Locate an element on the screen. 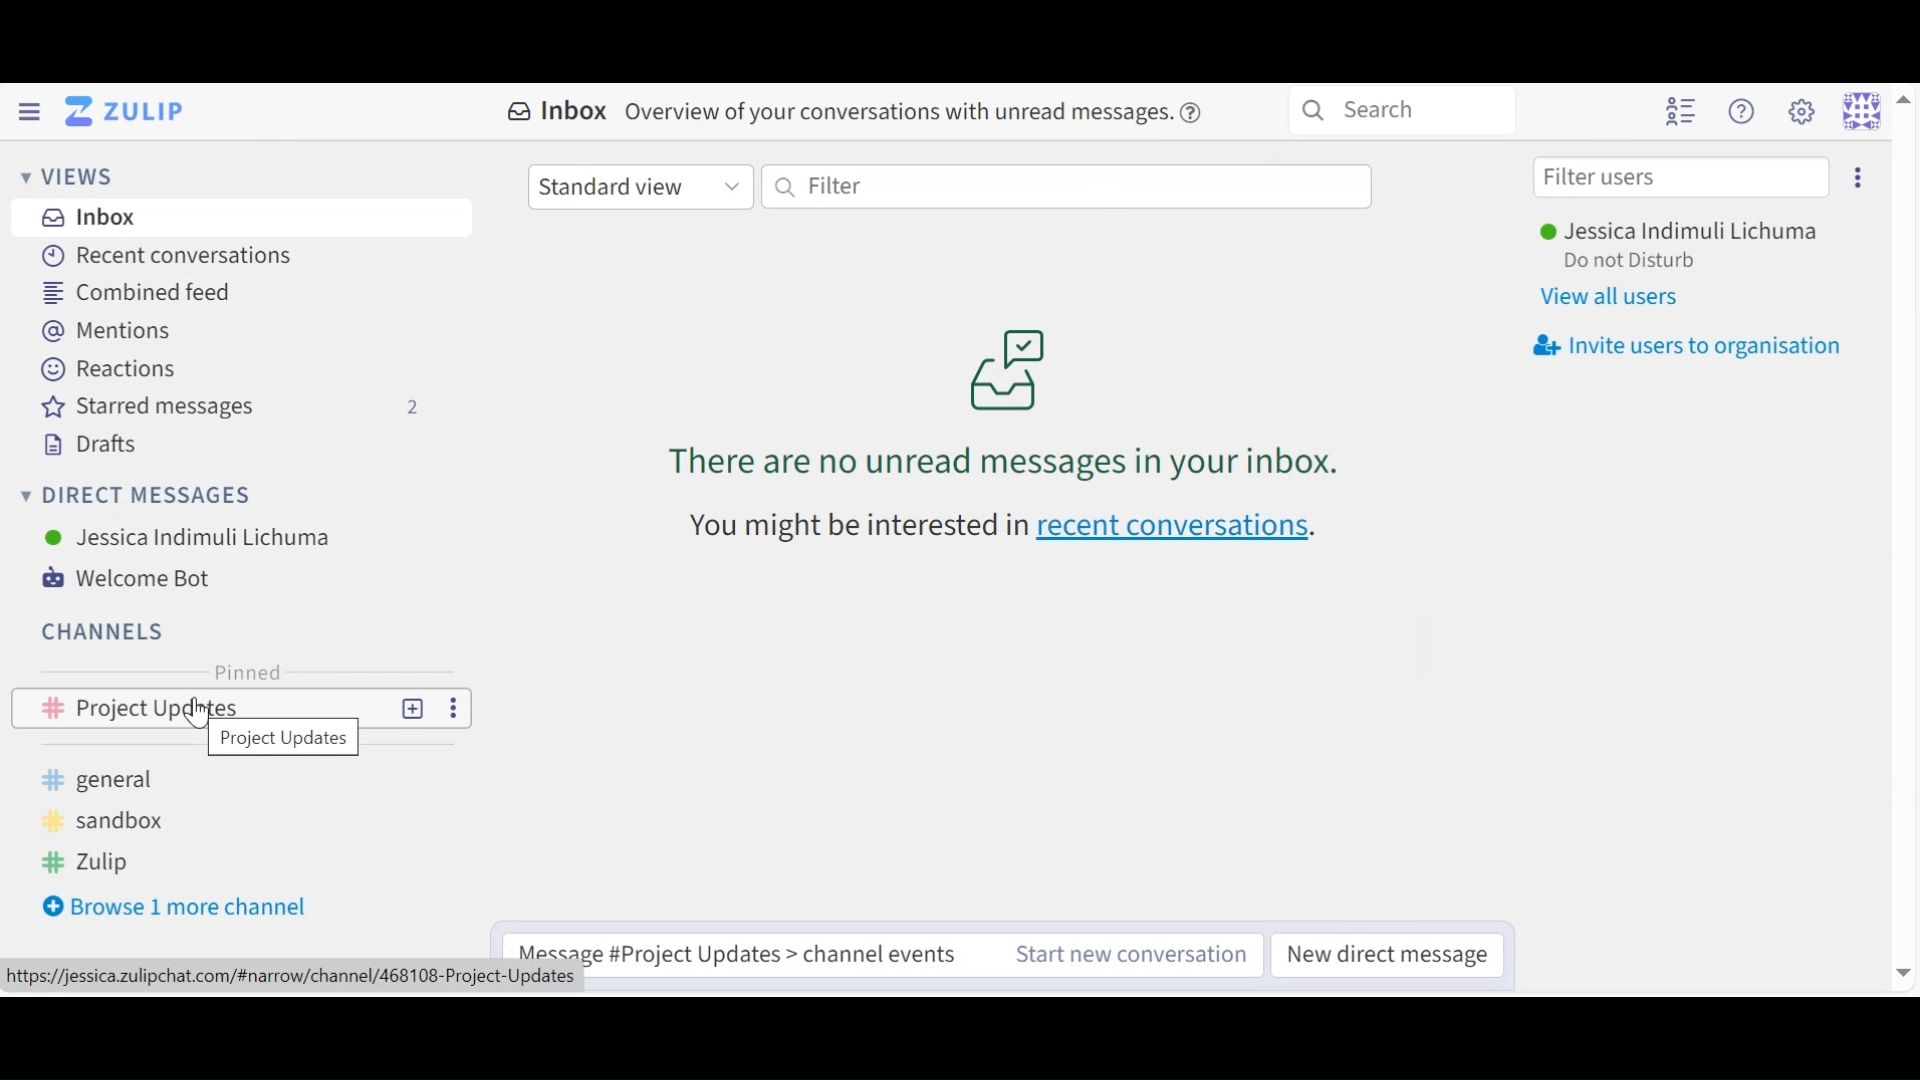  Drafts is located at coordinates (93, 445).